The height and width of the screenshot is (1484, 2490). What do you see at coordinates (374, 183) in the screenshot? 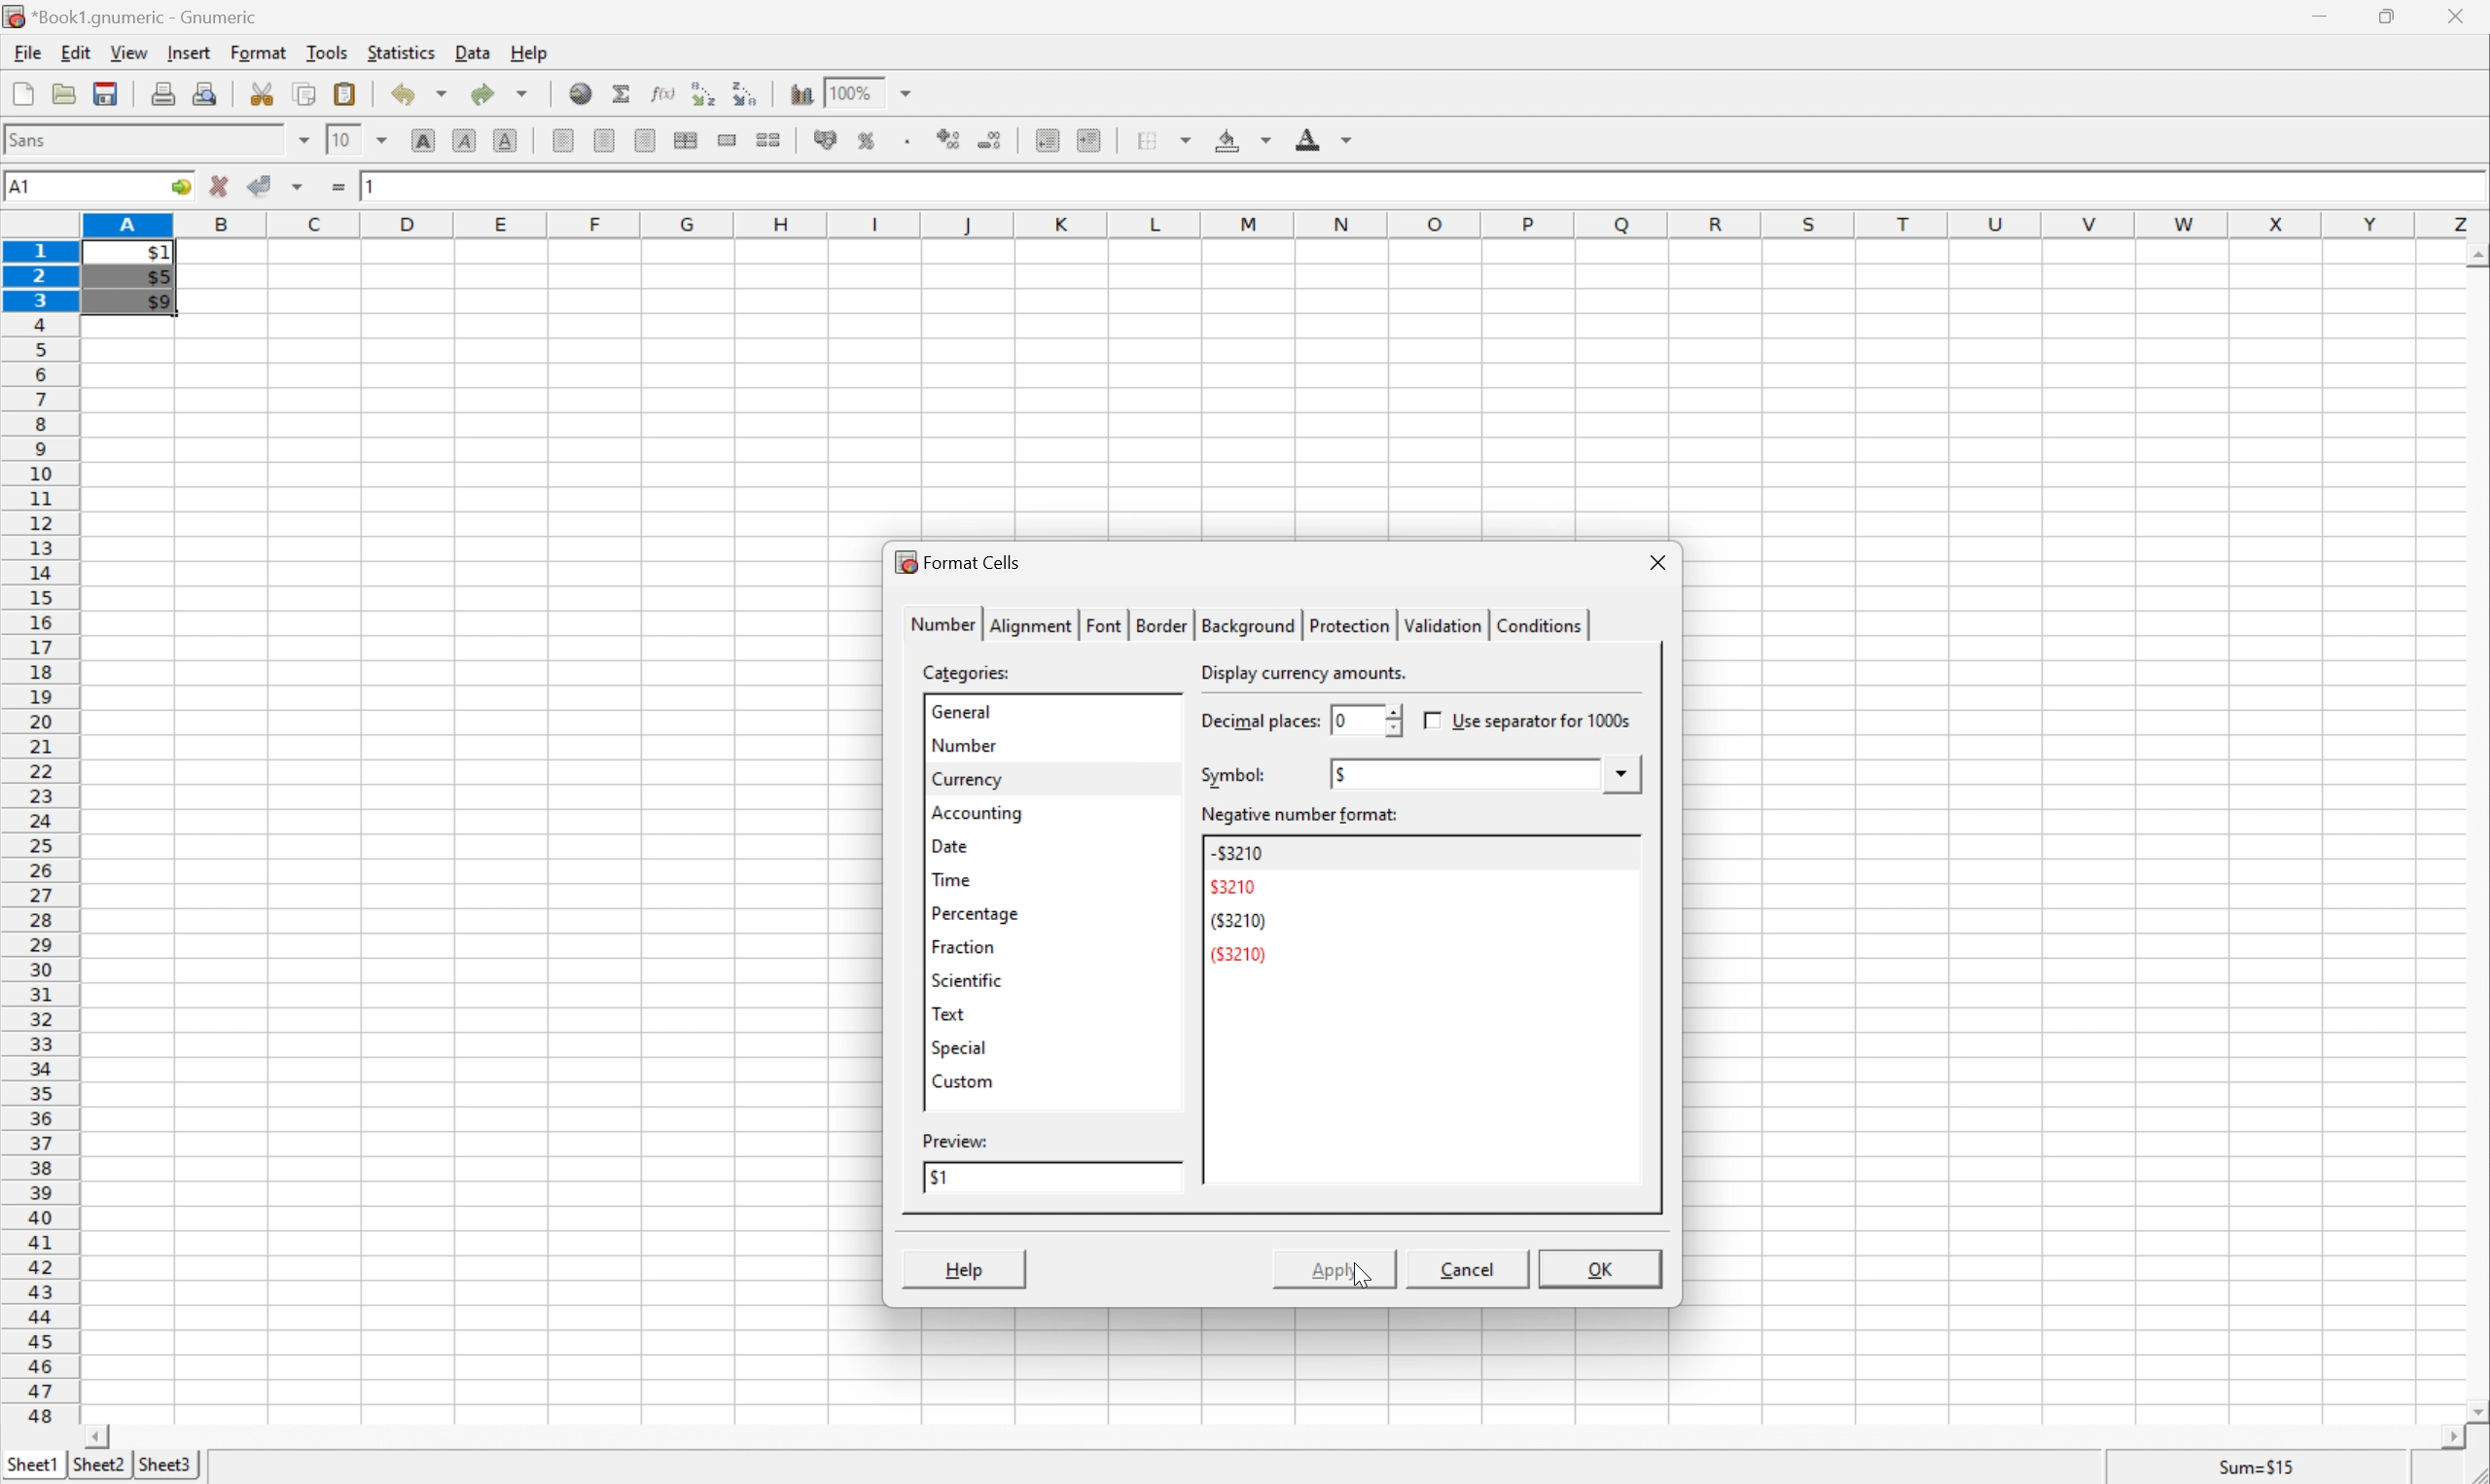
I see `1` at bounding box center [374, 183].